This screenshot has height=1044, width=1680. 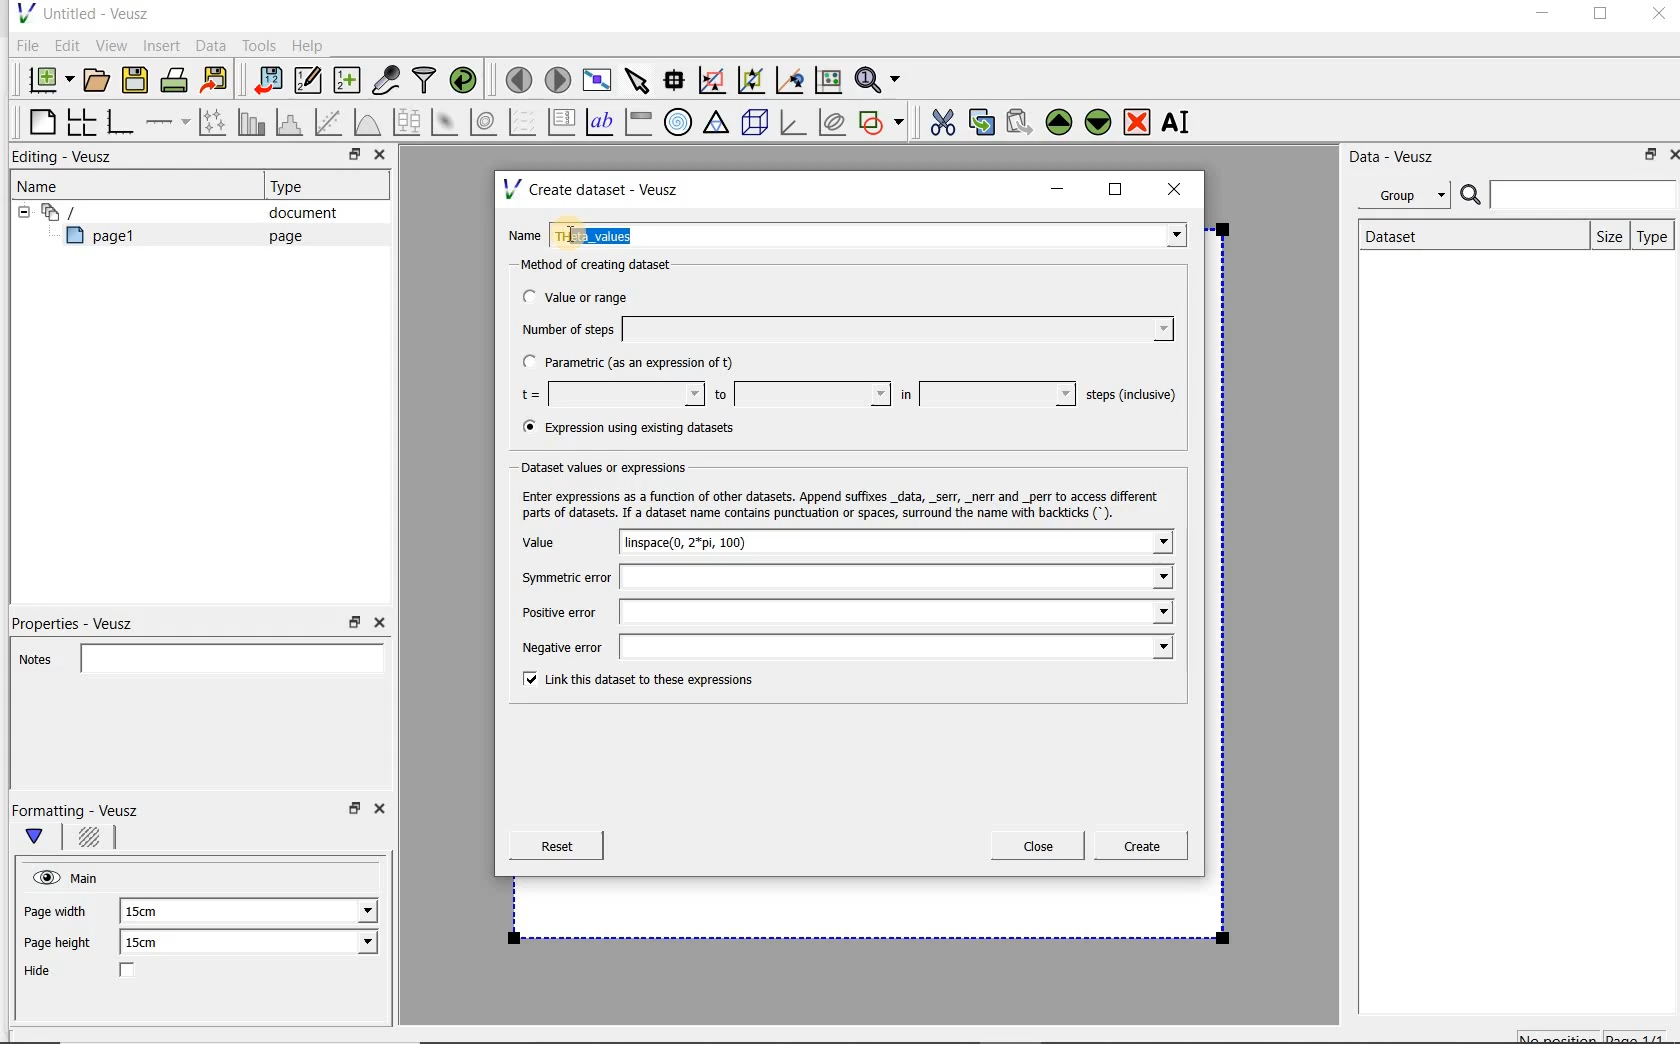 I want to click on linspace(0, 2*pi, 100), so click(x=900, y=542).